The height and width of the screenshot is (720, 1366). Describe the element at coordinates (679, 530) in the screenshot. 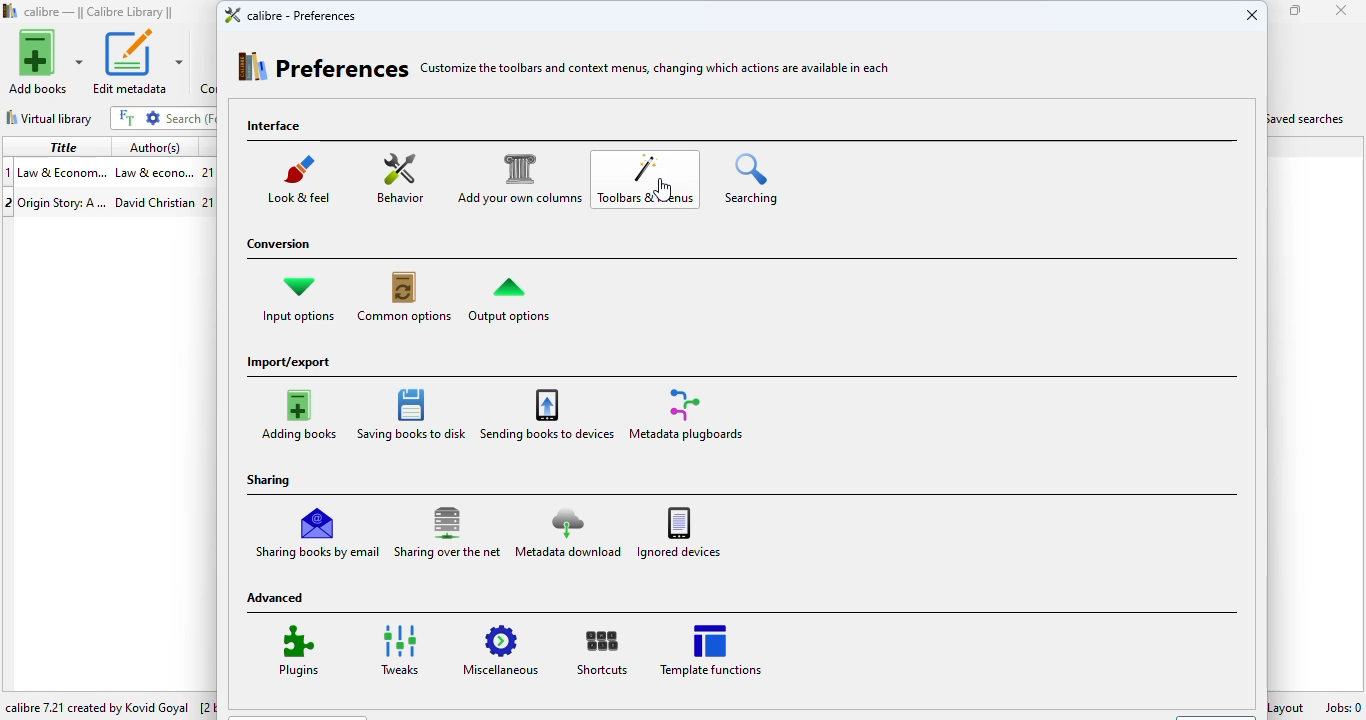

I see `ignored devices` at that location.